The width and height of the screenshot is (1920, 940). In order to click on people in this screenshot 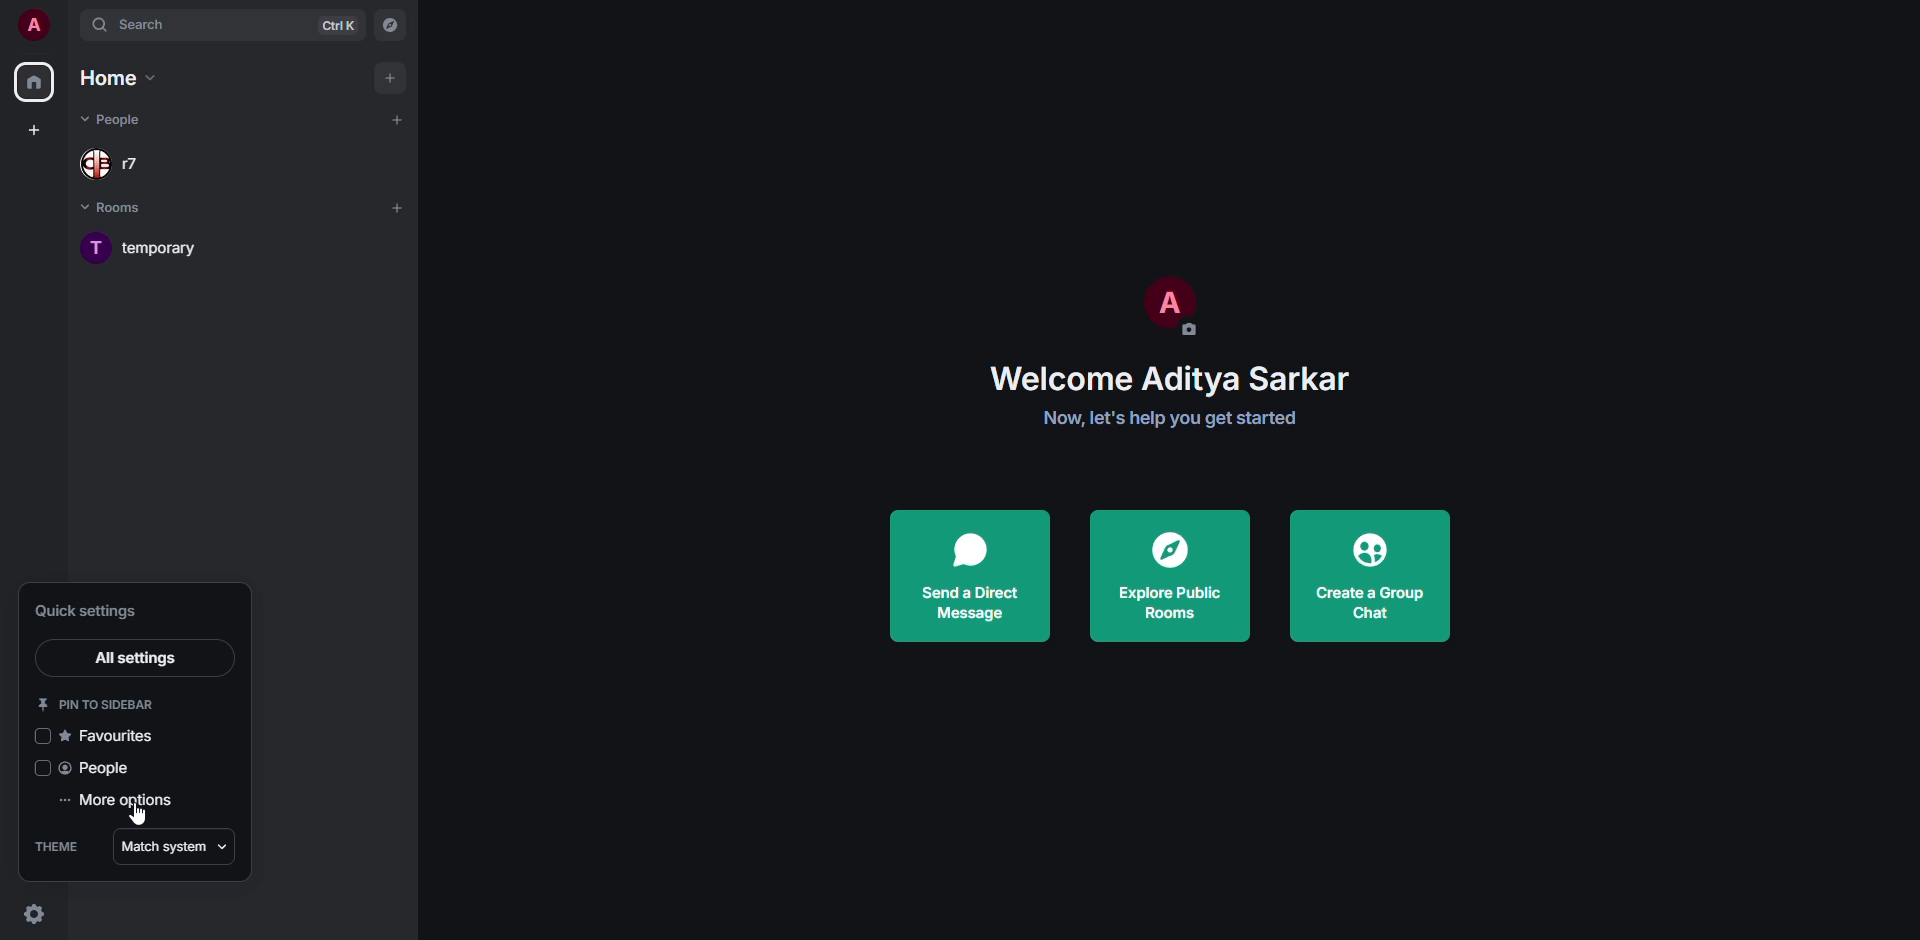, I will do `click(120, 119)`.